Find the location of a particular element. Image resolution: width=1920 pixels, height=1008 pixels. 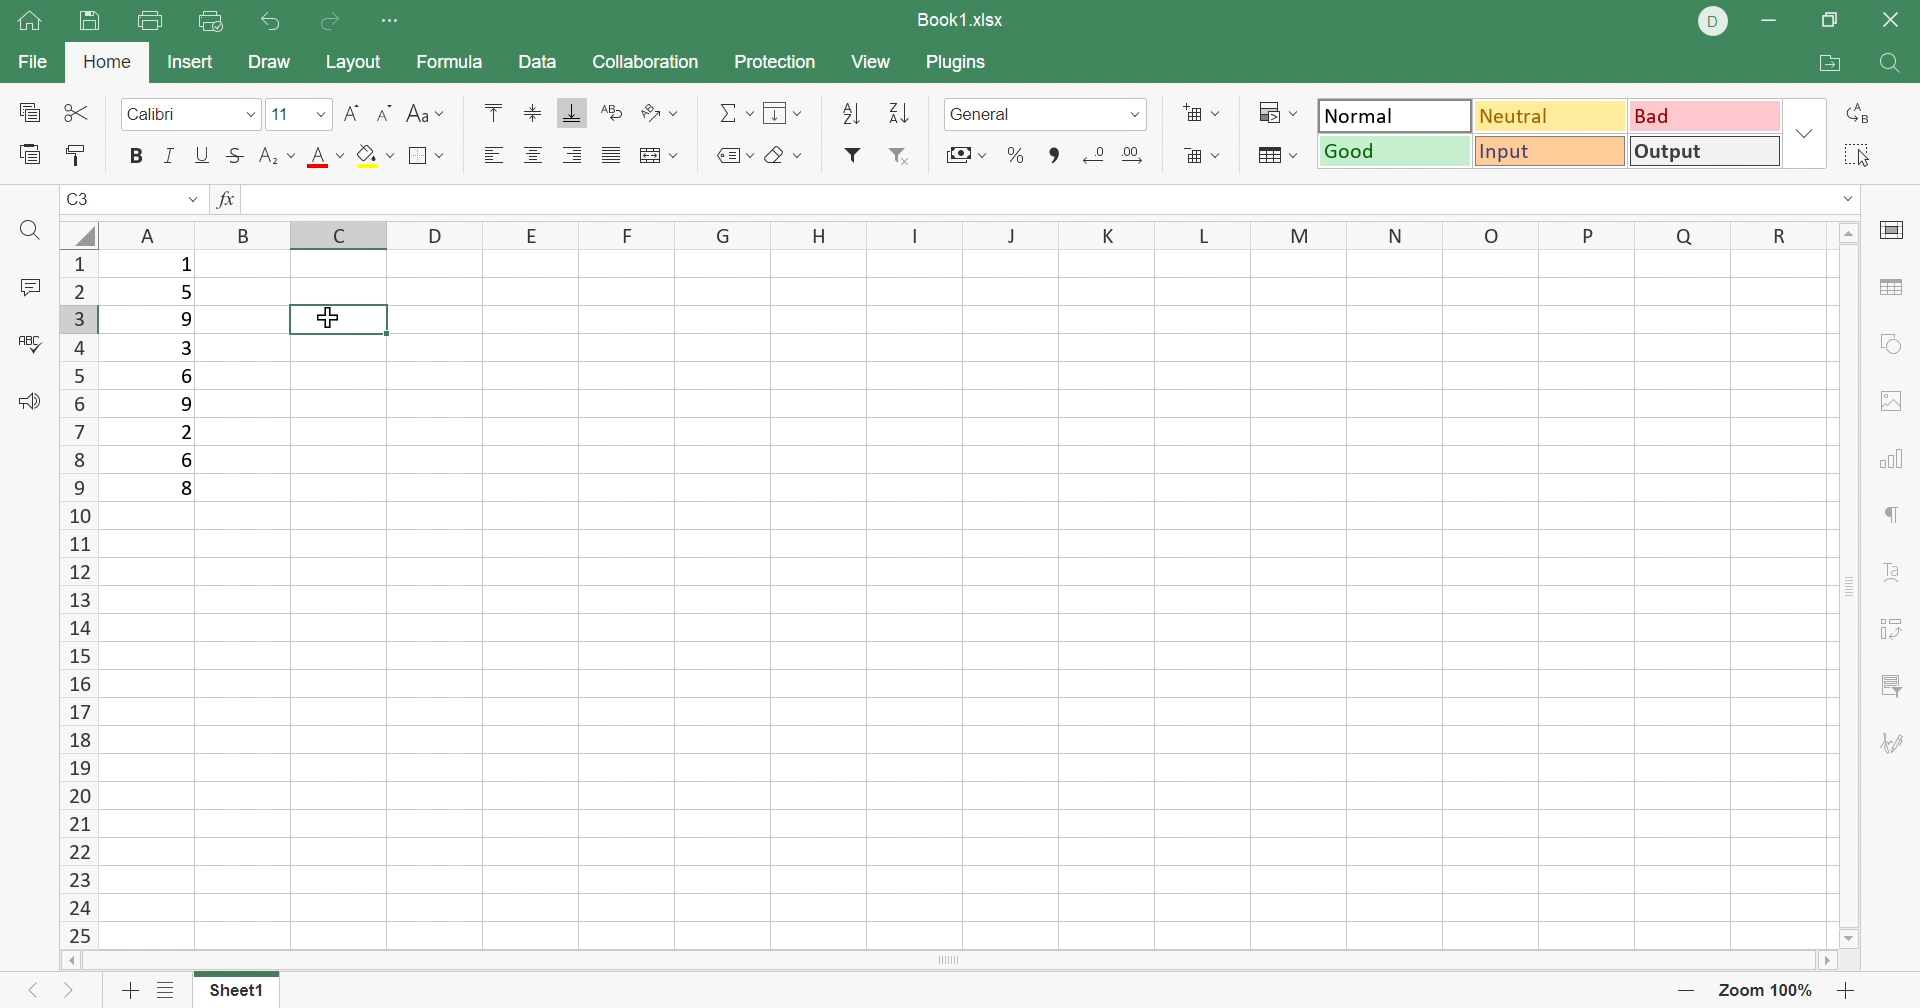

number format is located at coordinates (986, 116).